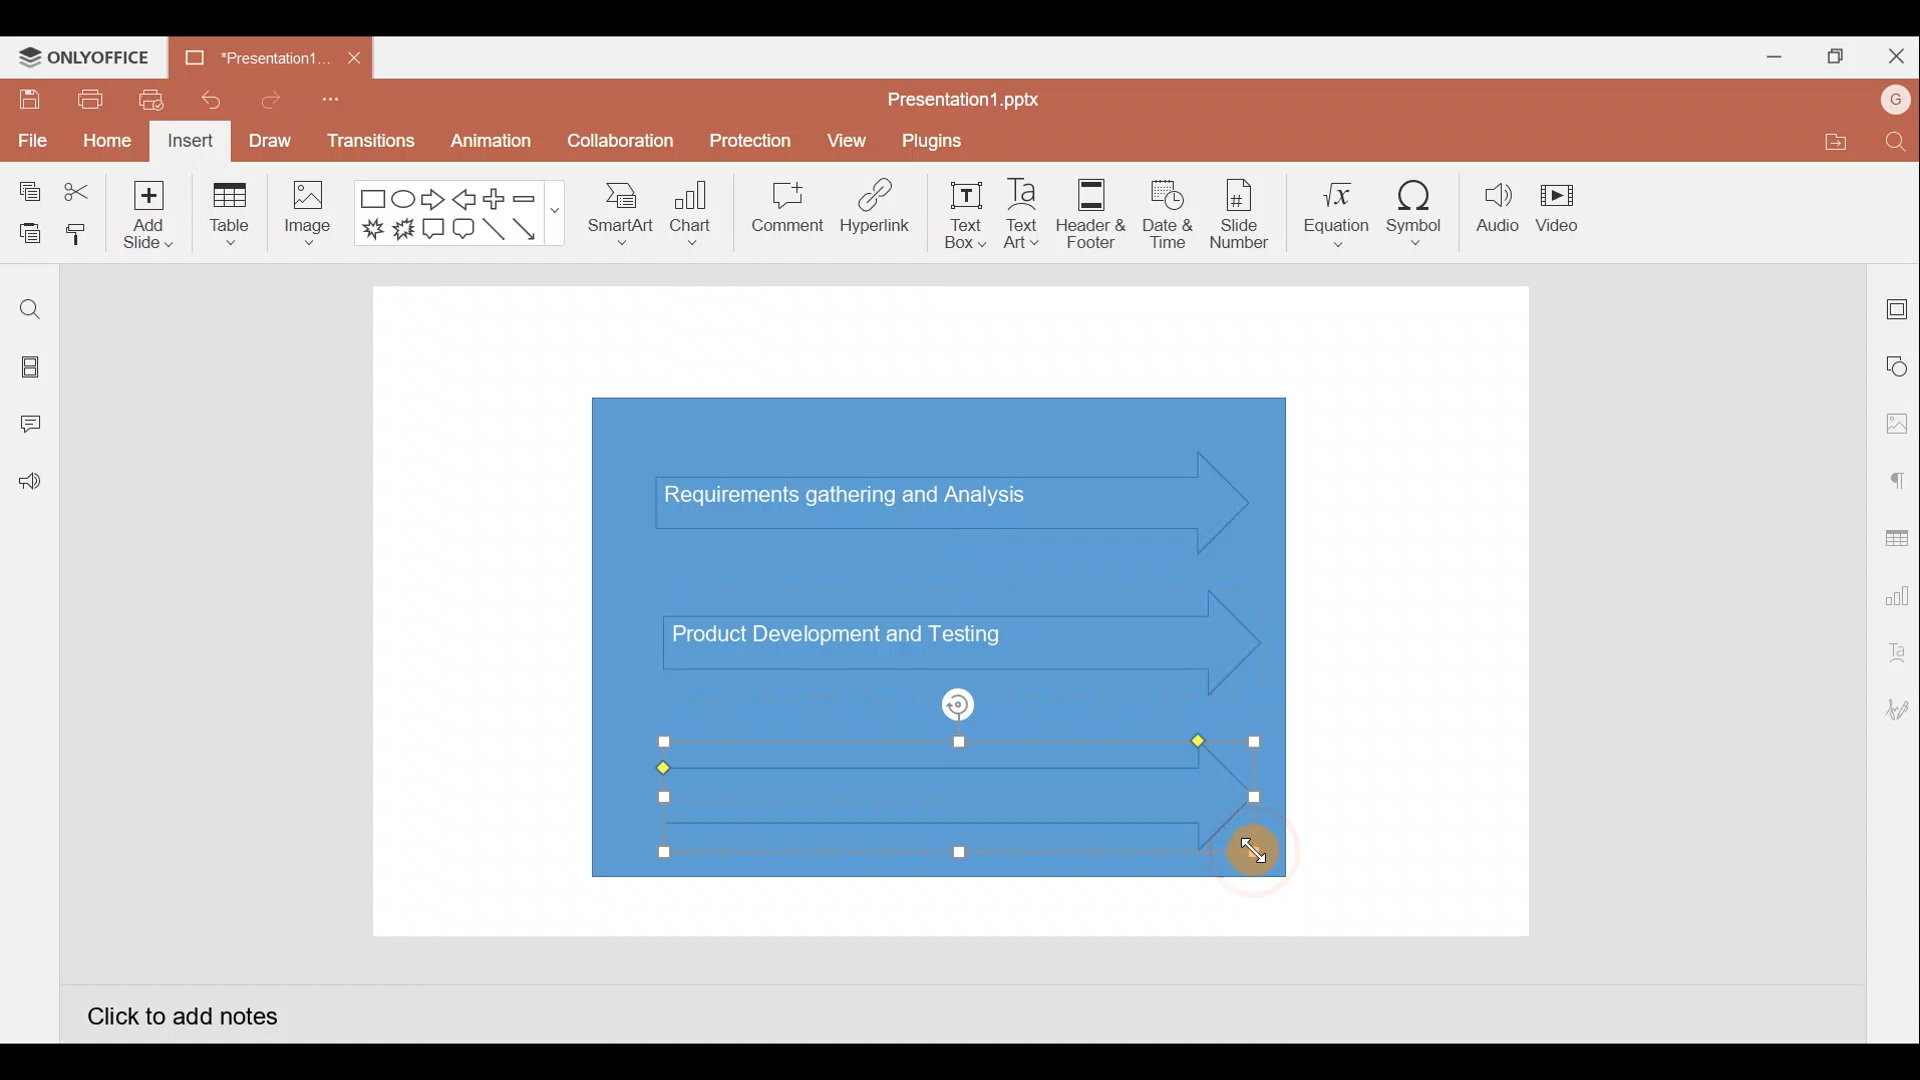  I want to click on Text Art settings, so click(1895, 653).